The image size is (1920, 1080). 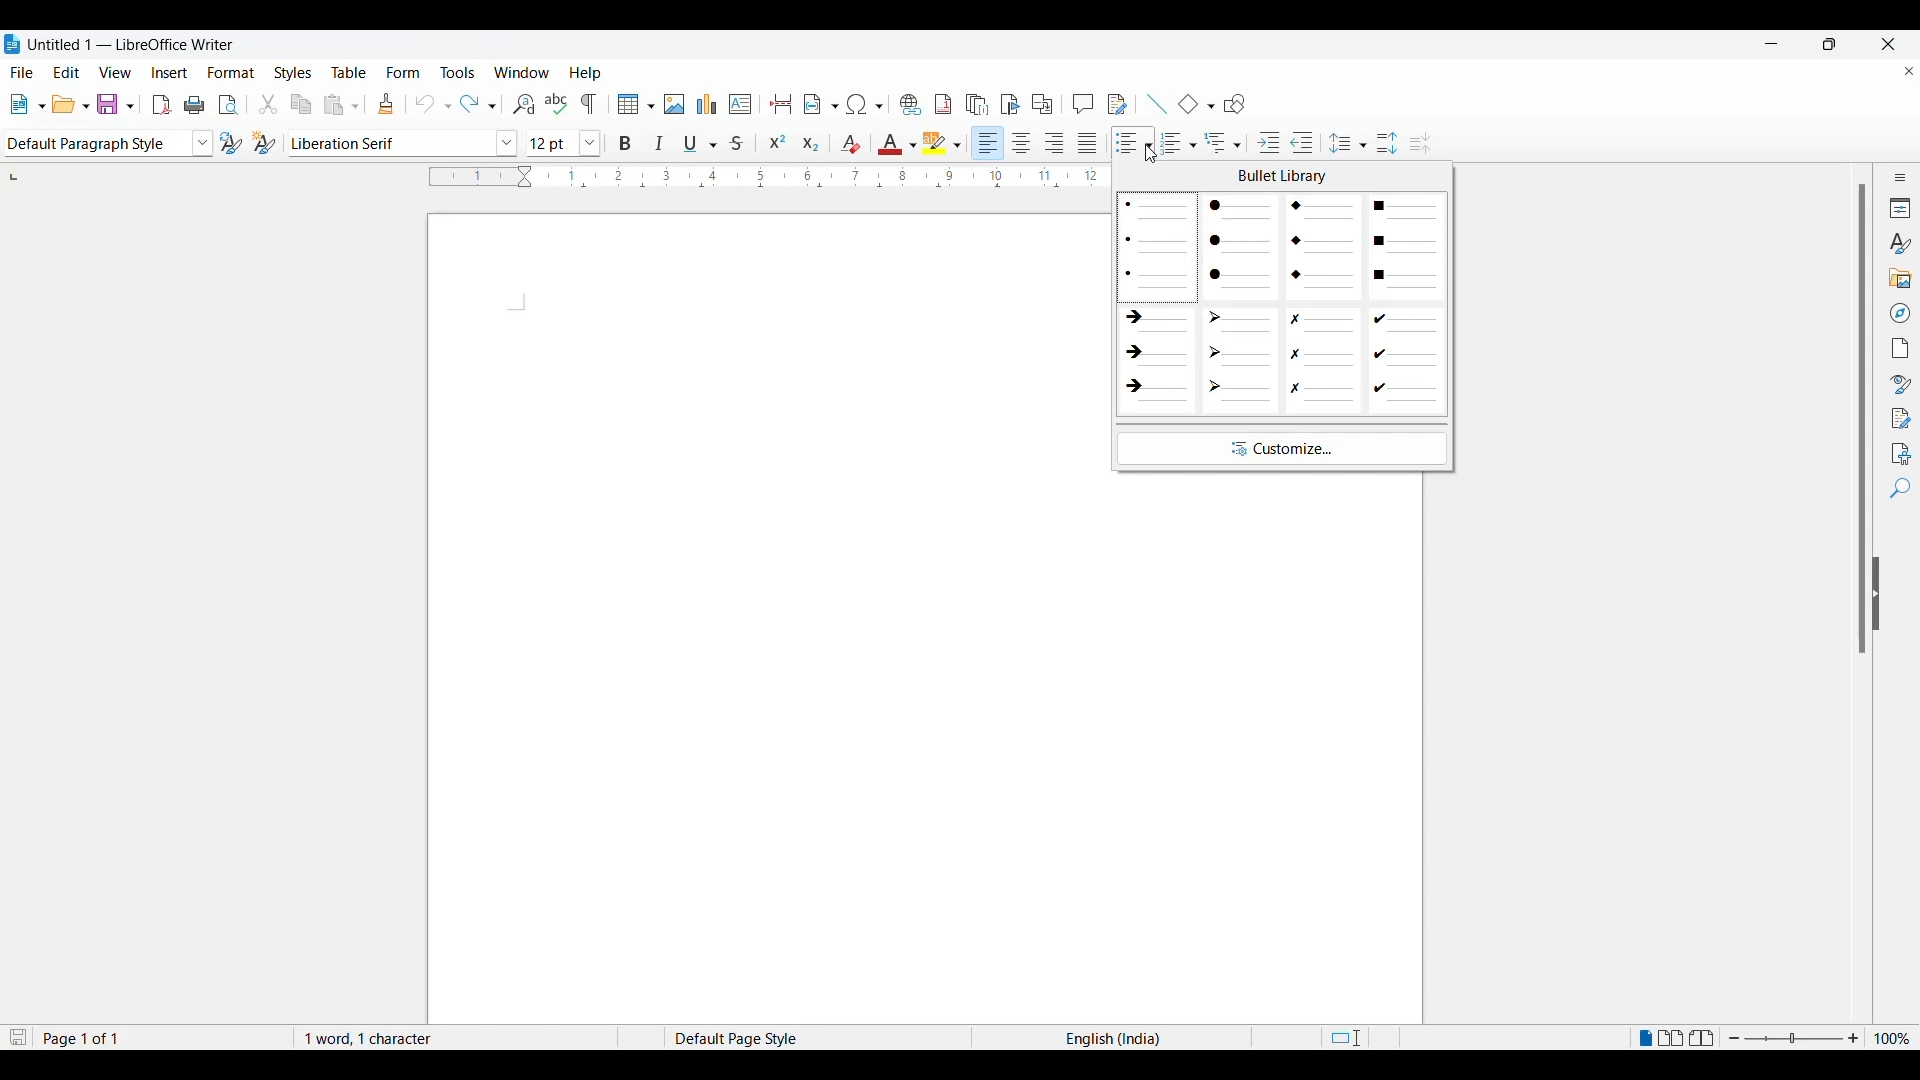 What do you see at coordinates (27, 103) in the screenshot?
I see `new document` at bounding box center [27, 103].